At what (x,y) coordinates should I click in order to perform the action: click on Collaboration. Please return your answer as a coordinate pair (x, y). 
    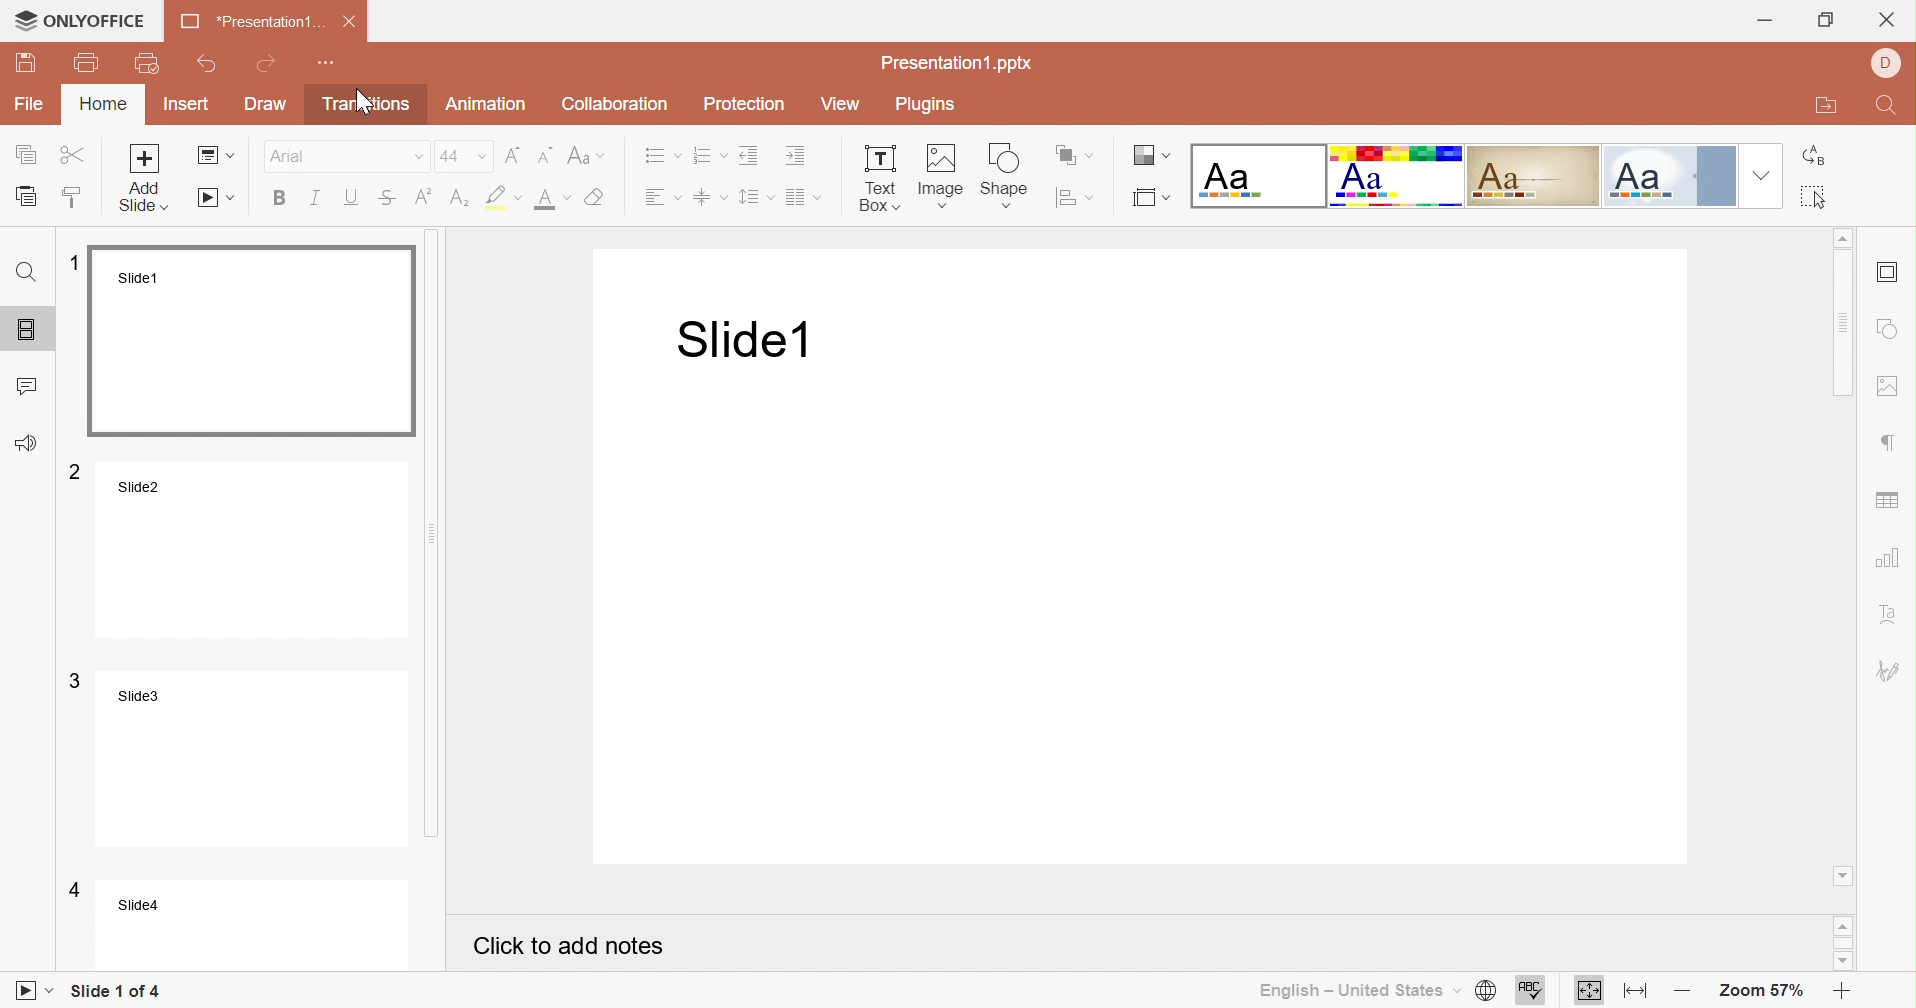
    Looking at the image, I should click on (616, 105).